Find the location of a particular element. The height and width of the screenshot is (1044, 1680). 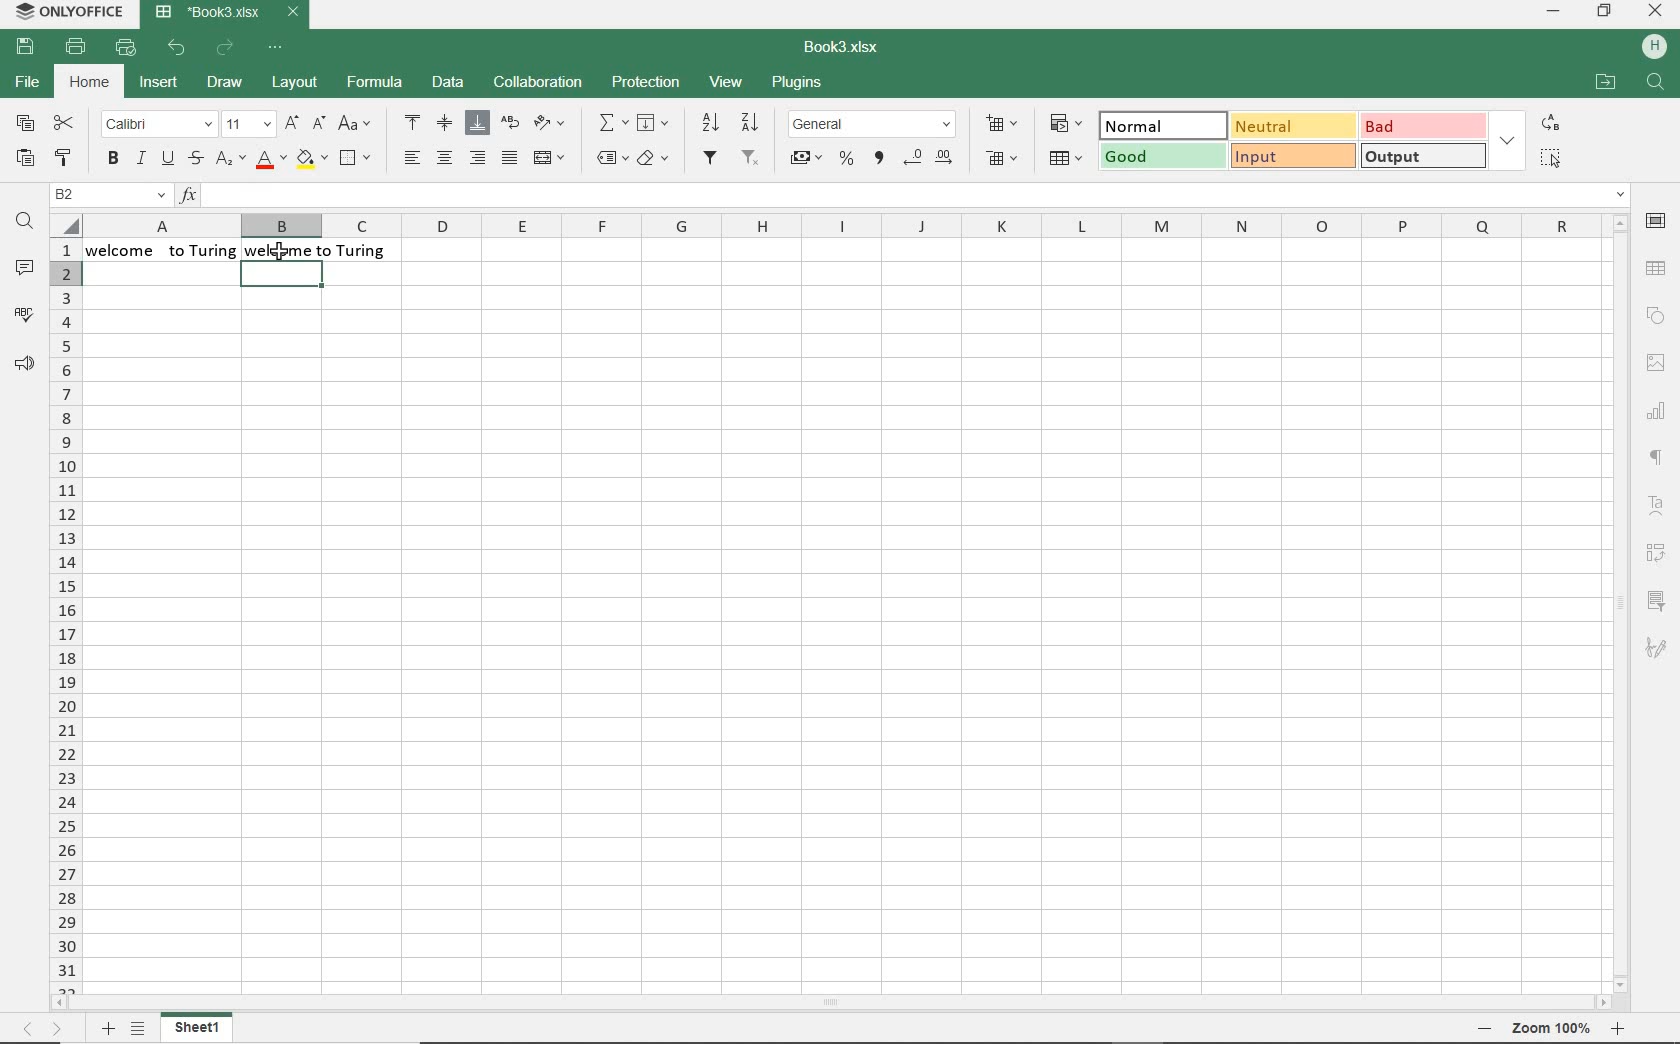

decrement font size is located at coordinates (317, 123).